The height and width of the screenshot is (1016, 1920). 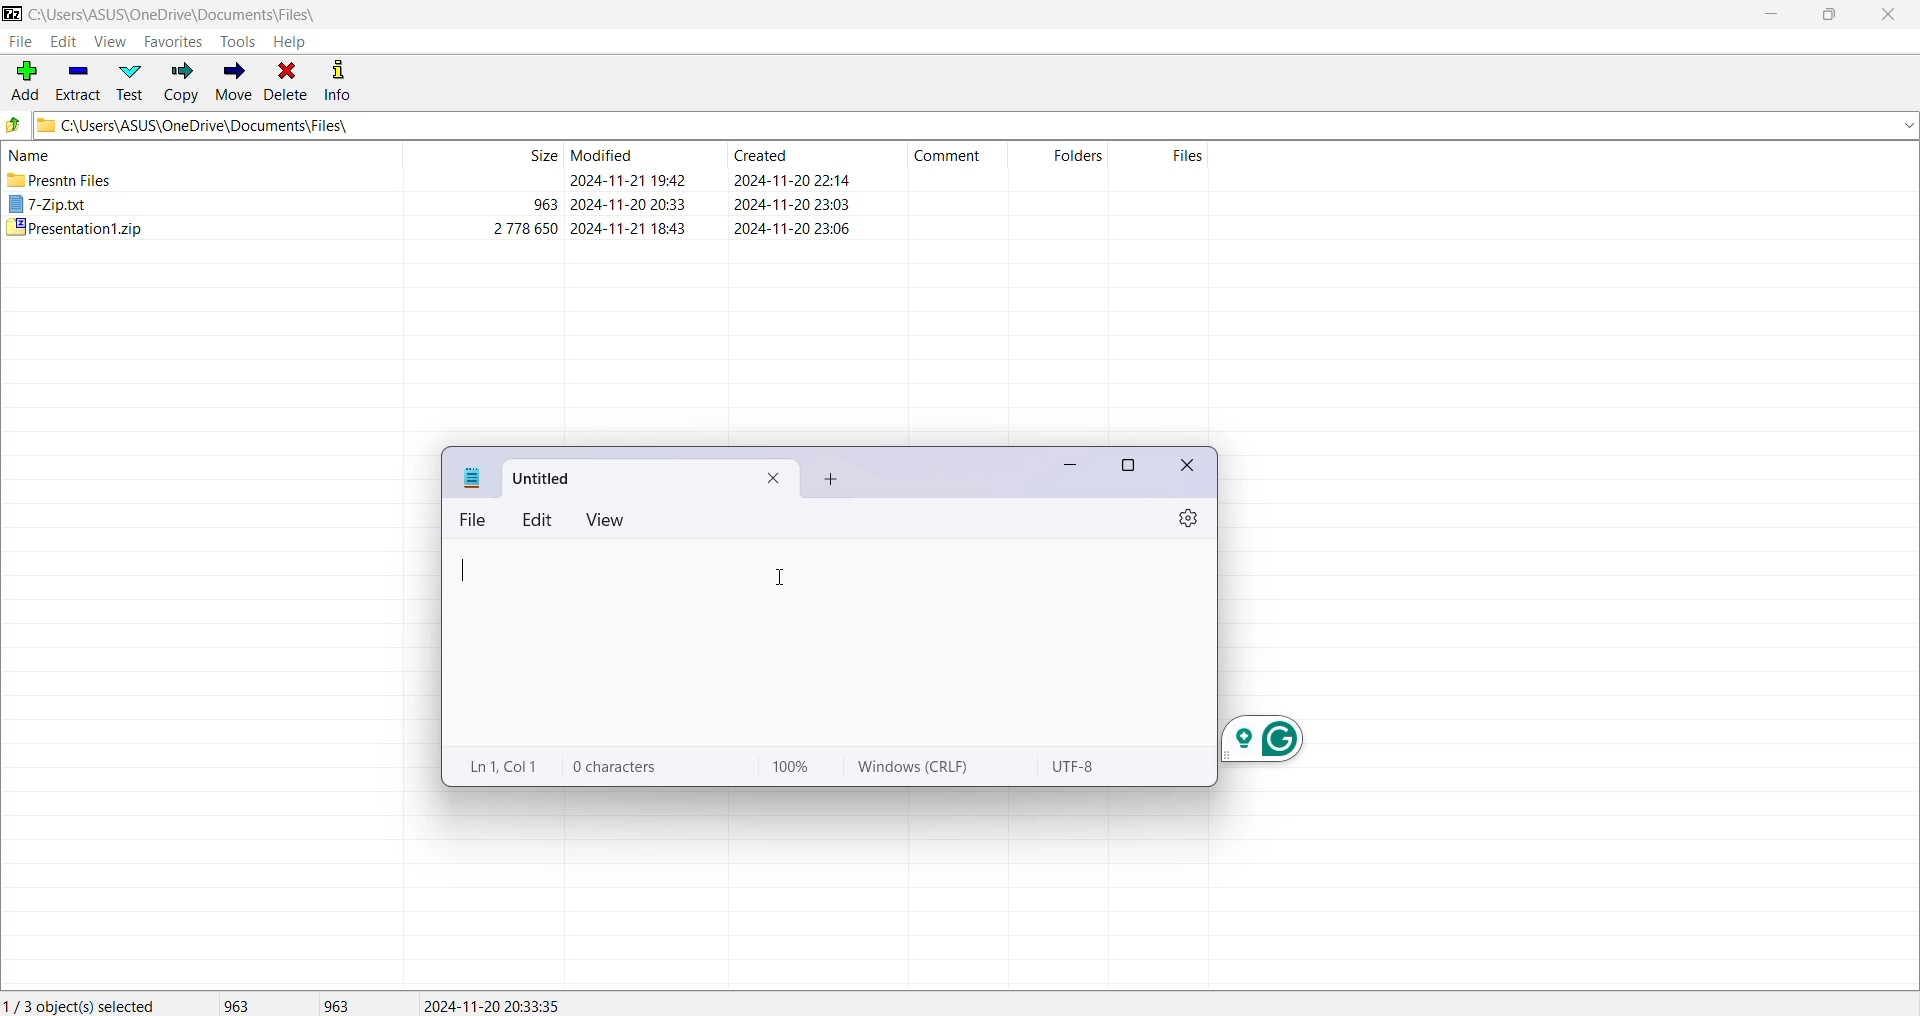 What do you see at coordinates (175, 15) in the screenshot?
I see `Current Folder Path` at bounding box center [175, 15].